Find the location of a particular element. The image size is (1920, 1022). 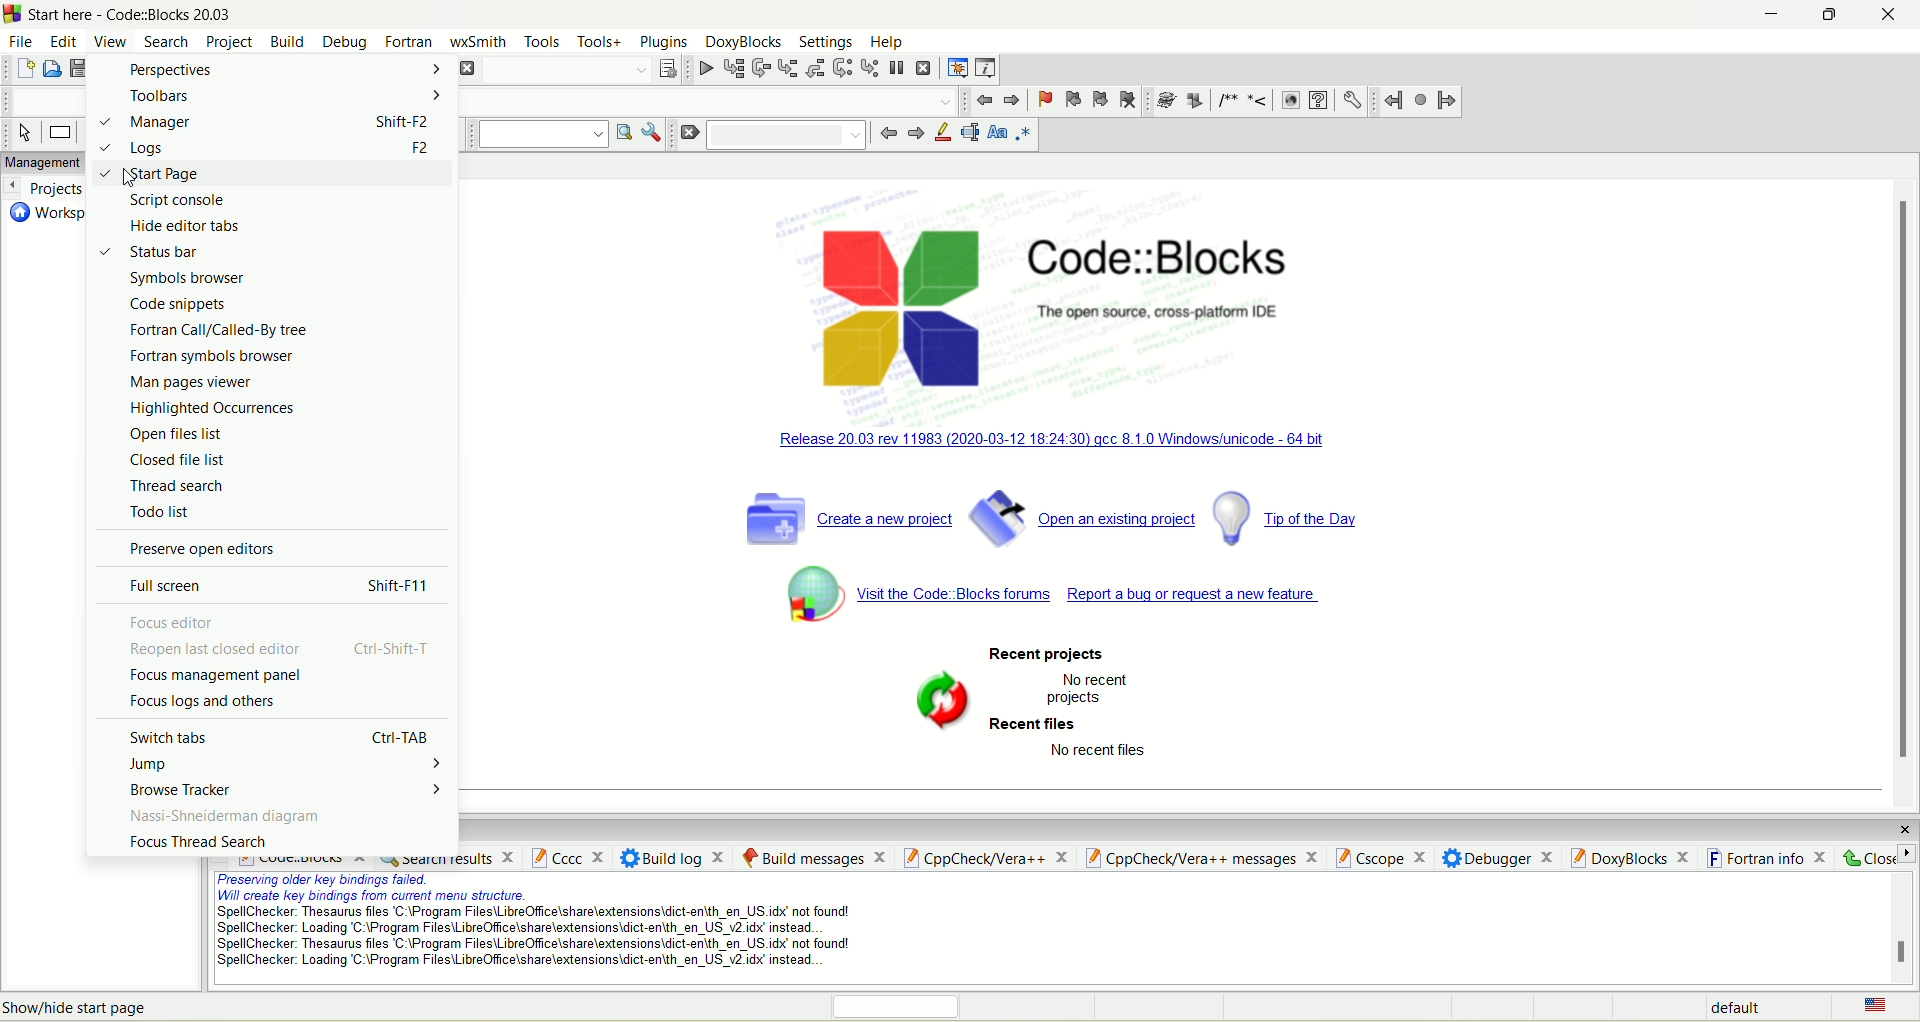

settings is located at coordinates (1353, 101).